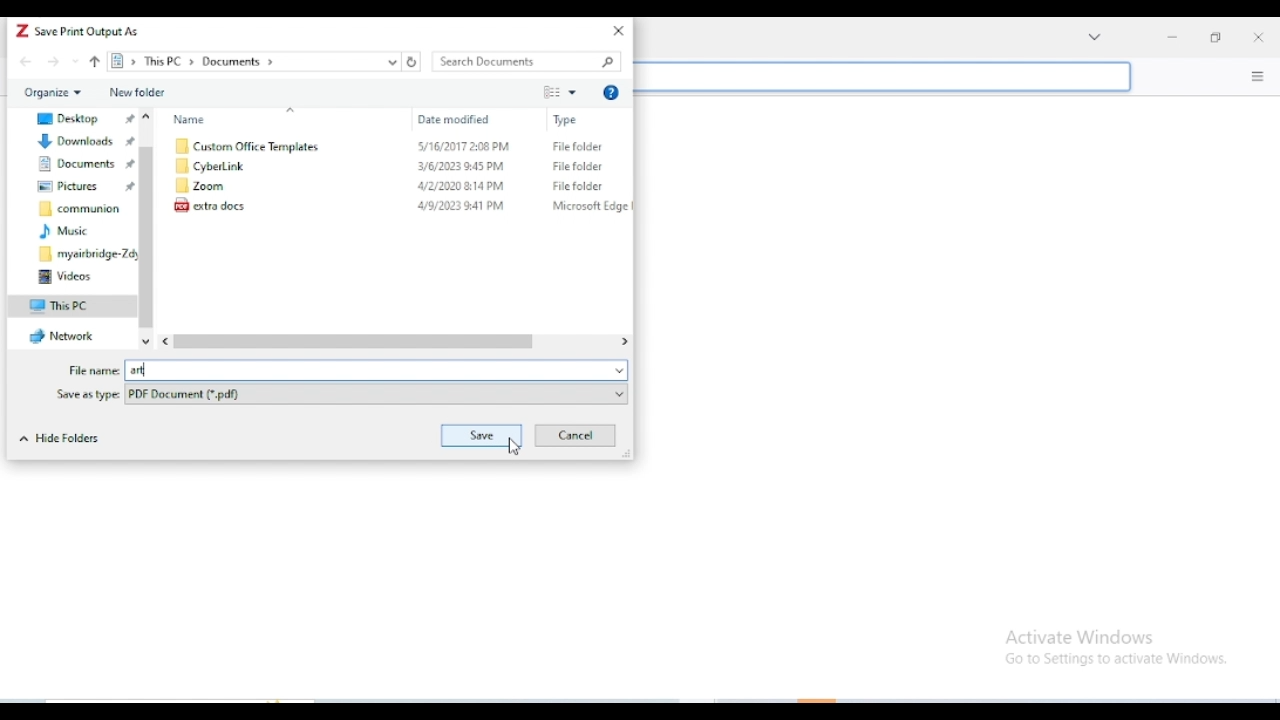 The image size is (1280, 720). Describe the element at coordinates (1214, 34) in the screenshot. I see `maximize` at that location.